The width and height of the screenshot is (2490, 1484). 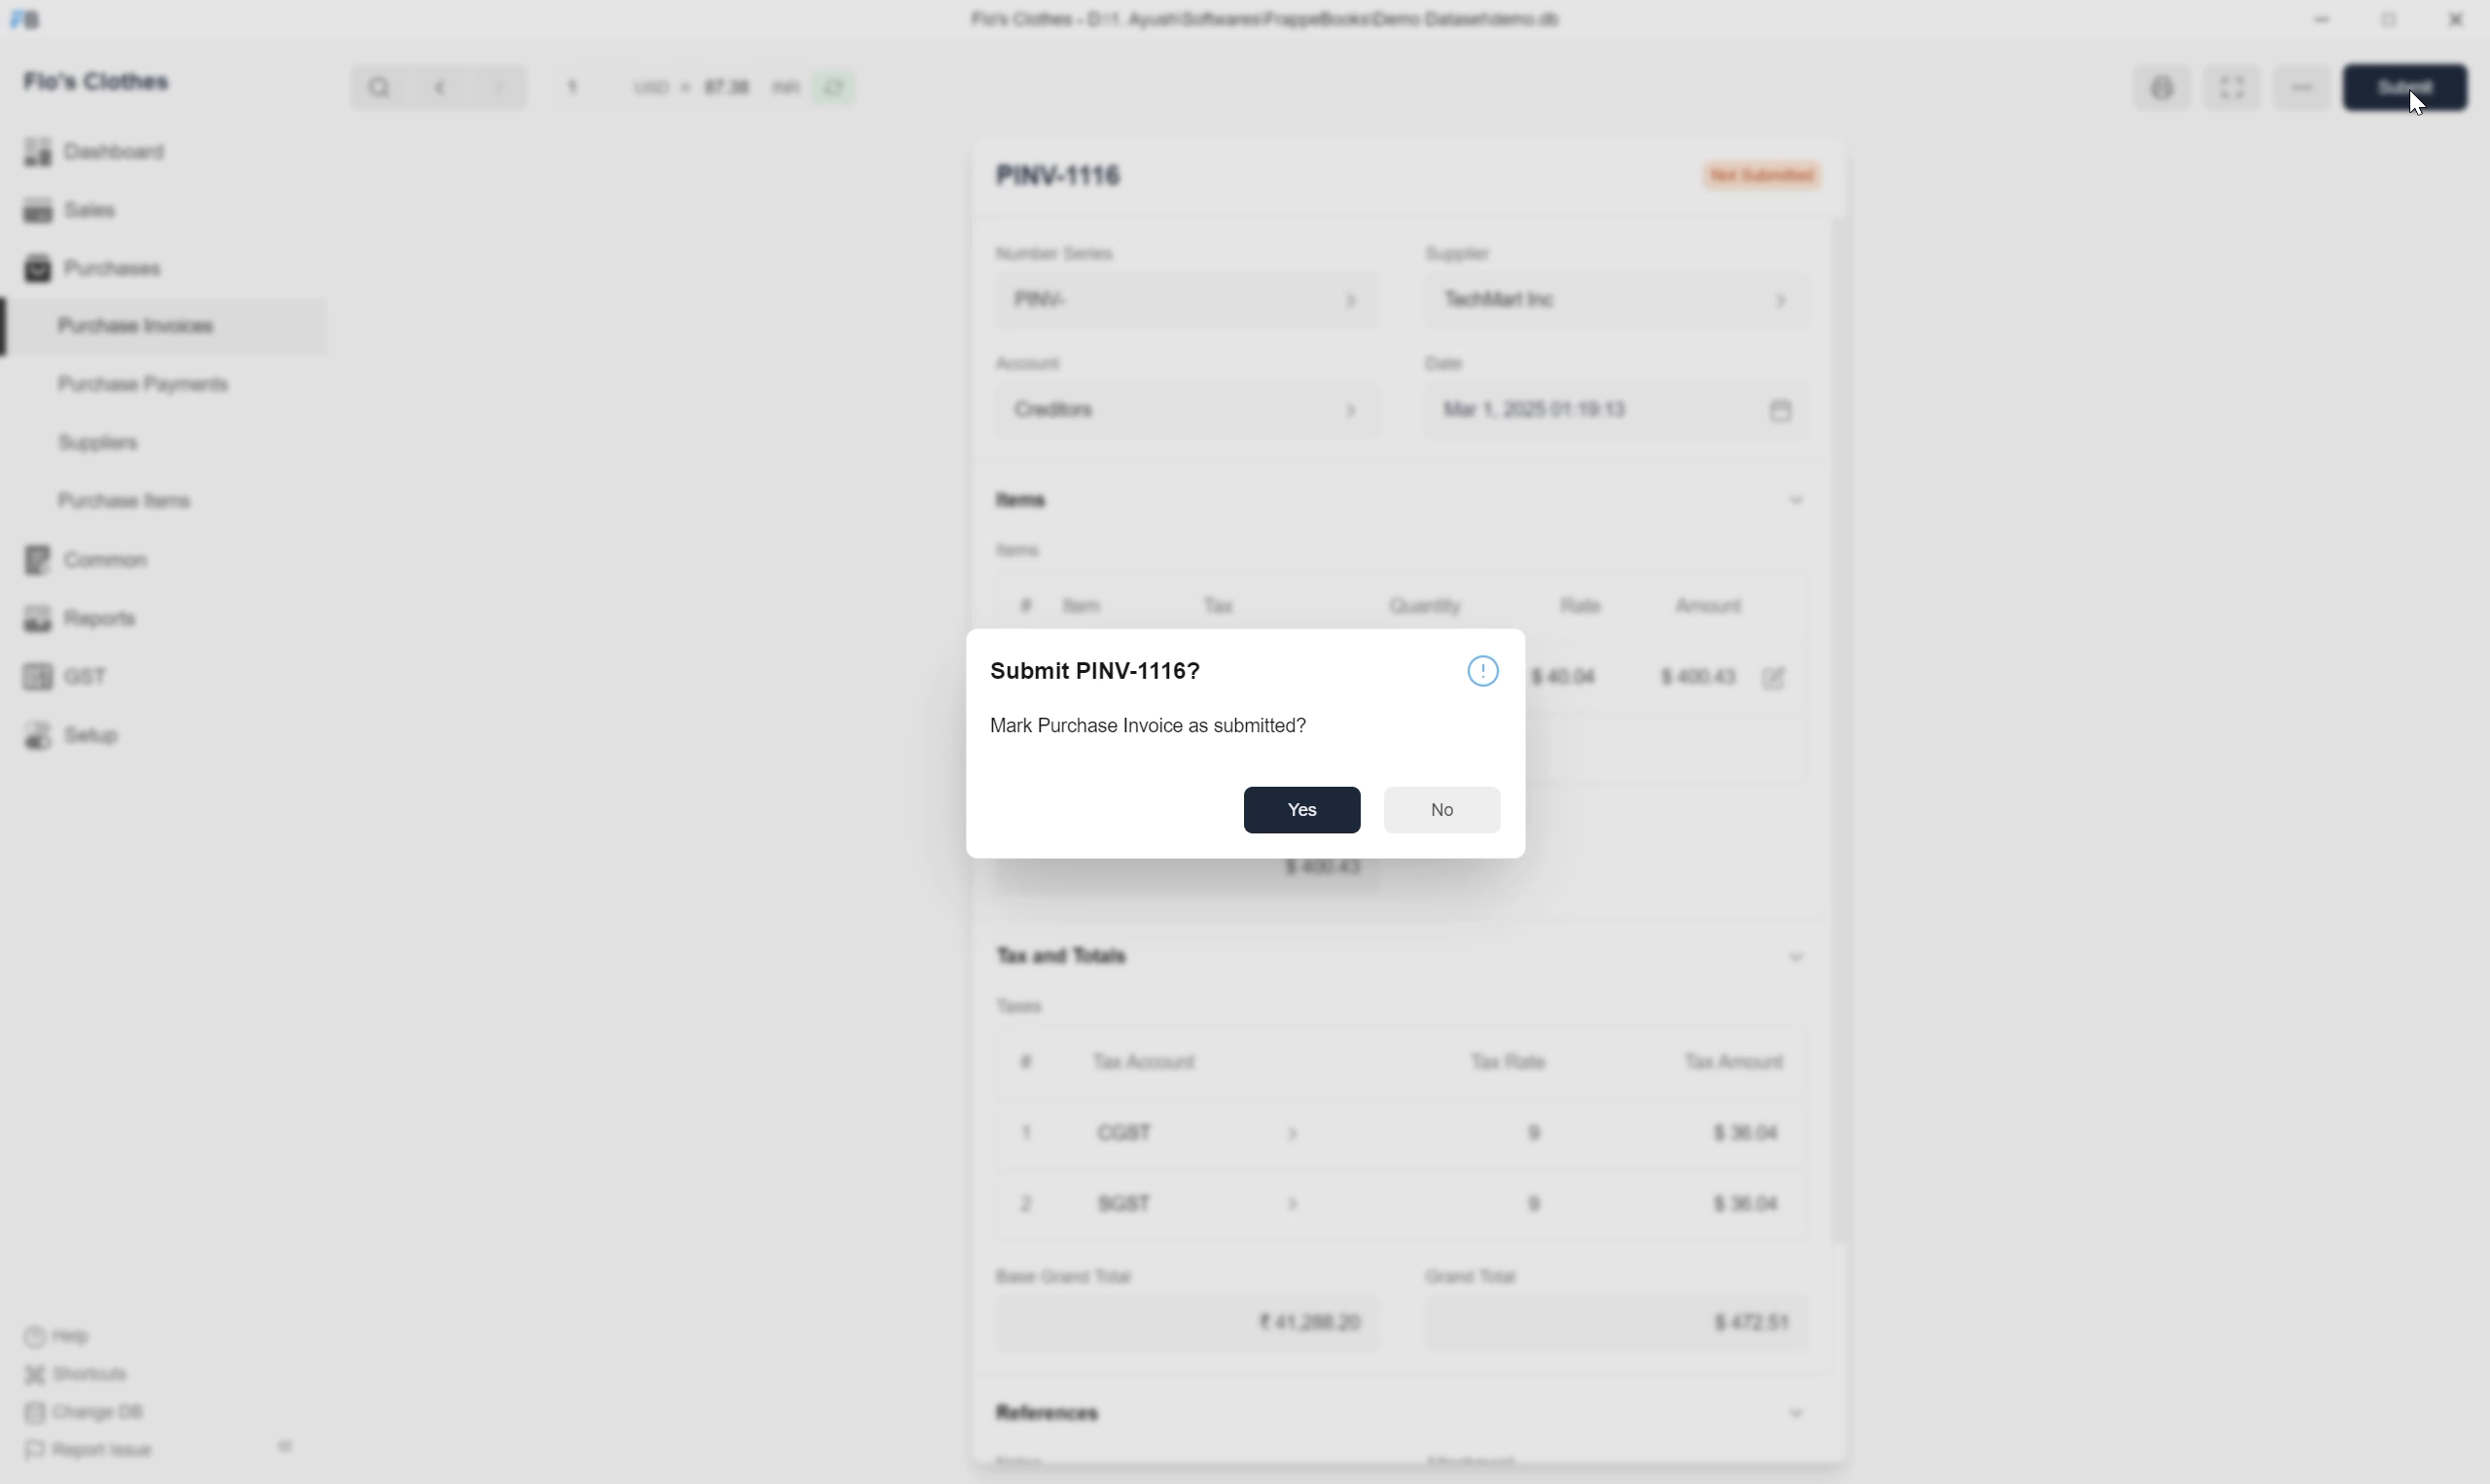 What do you see at coordinates (1485, 666) in the screenshot?
I see `icon` at bounding box center [1485, 666].